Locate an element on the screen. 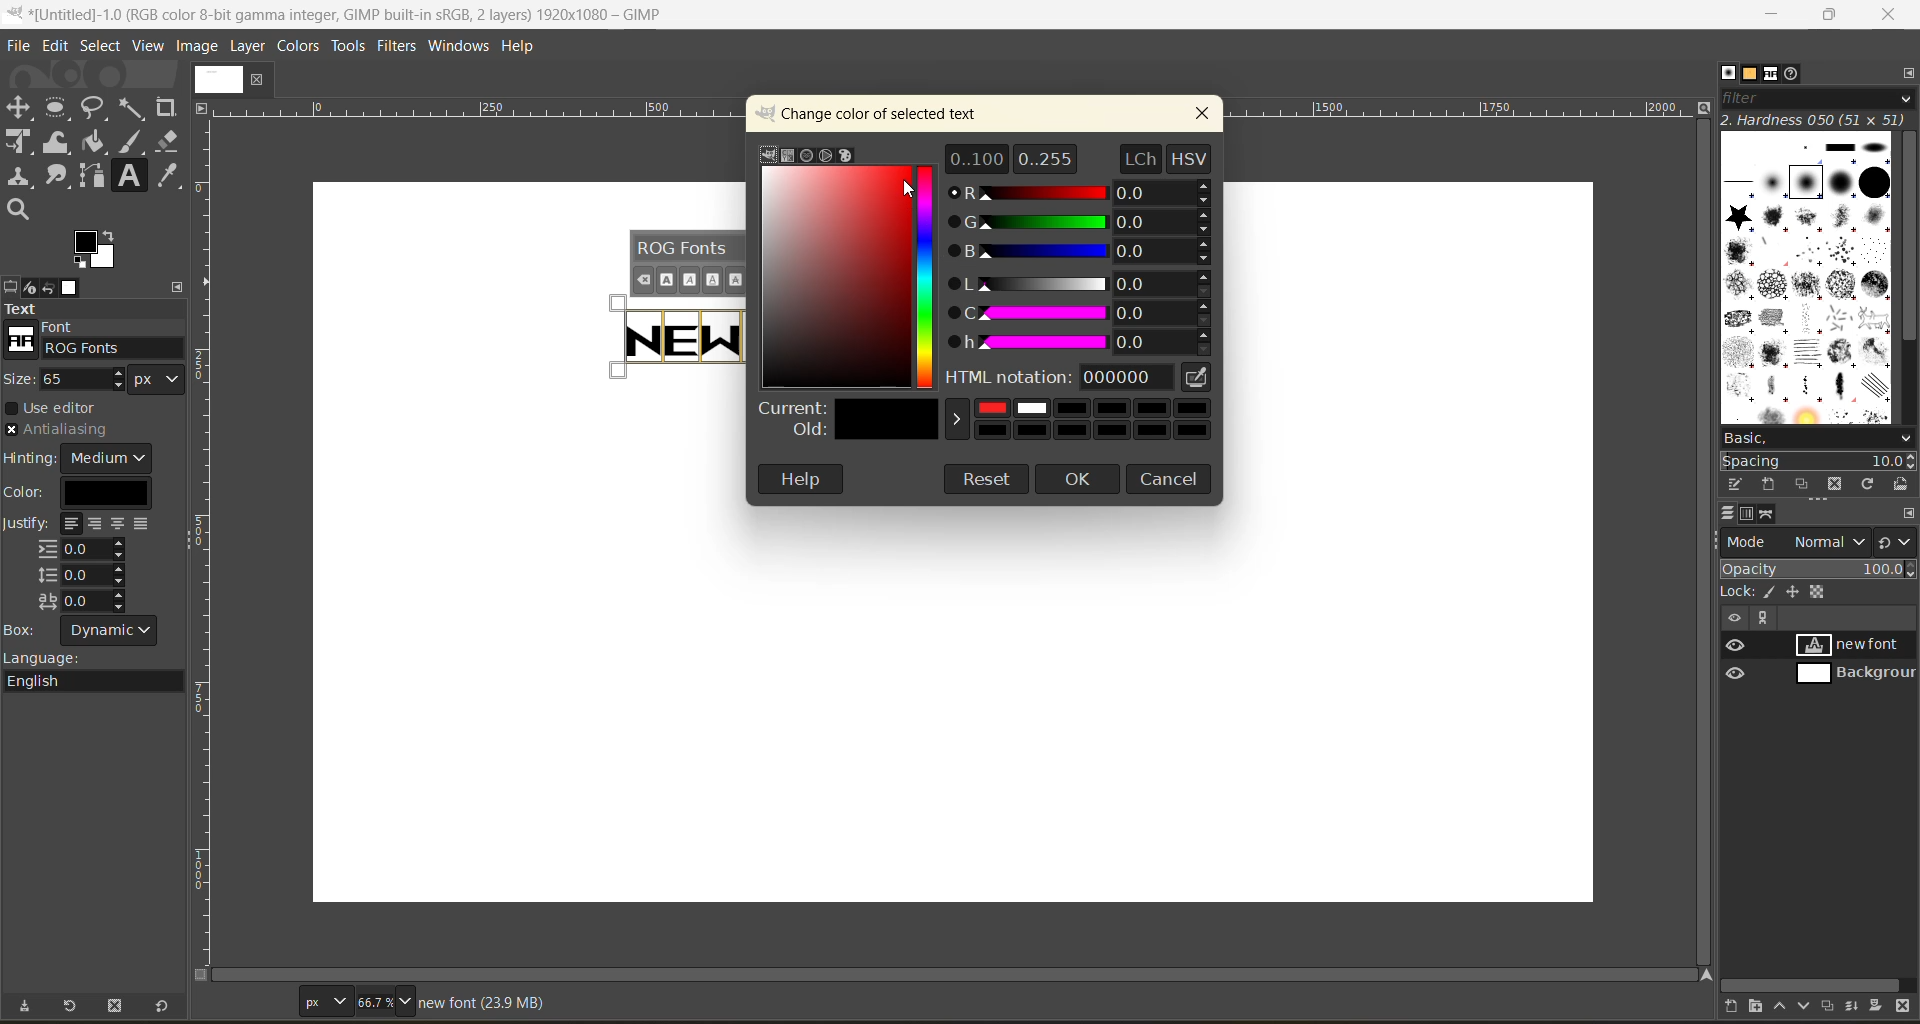 The height and width of the screenshot is (1024, 1920). gimp is located at coordinates (772, 153).